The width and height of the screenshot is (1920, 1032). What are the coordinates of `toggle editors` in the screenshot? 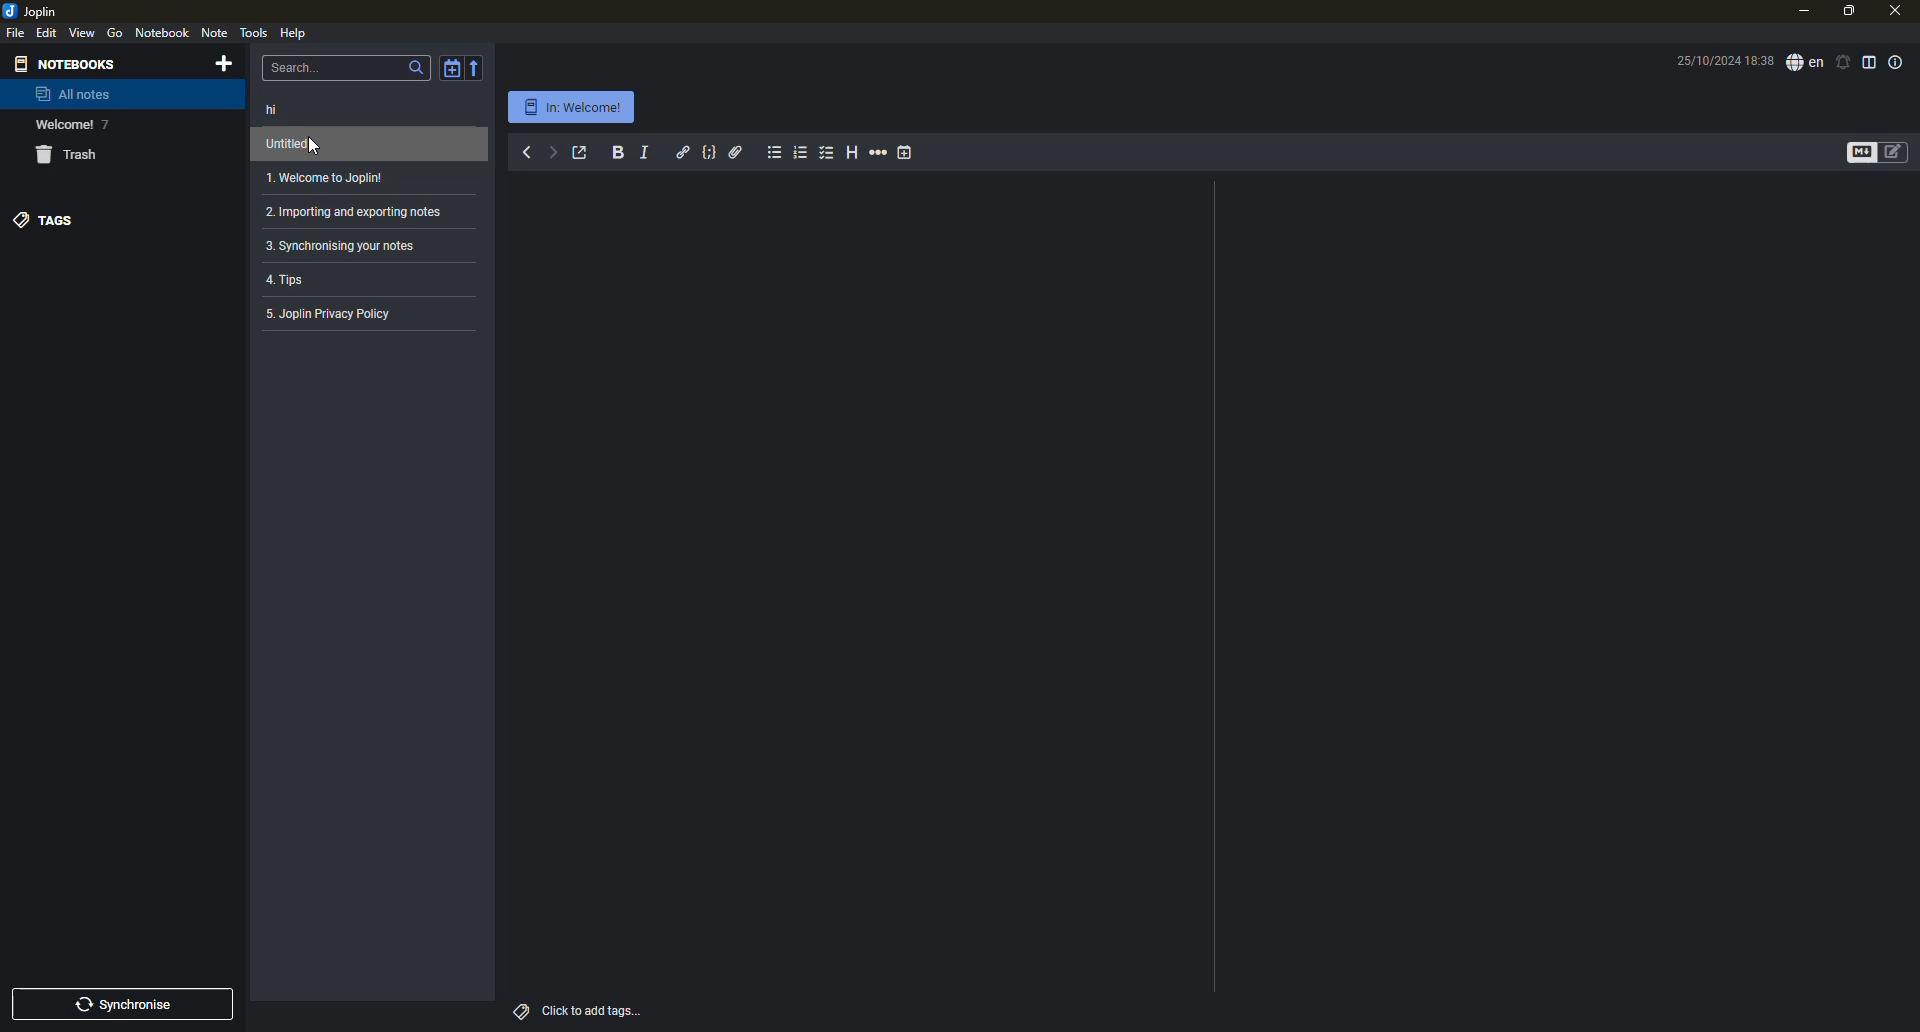 It's located at (1893, 151).